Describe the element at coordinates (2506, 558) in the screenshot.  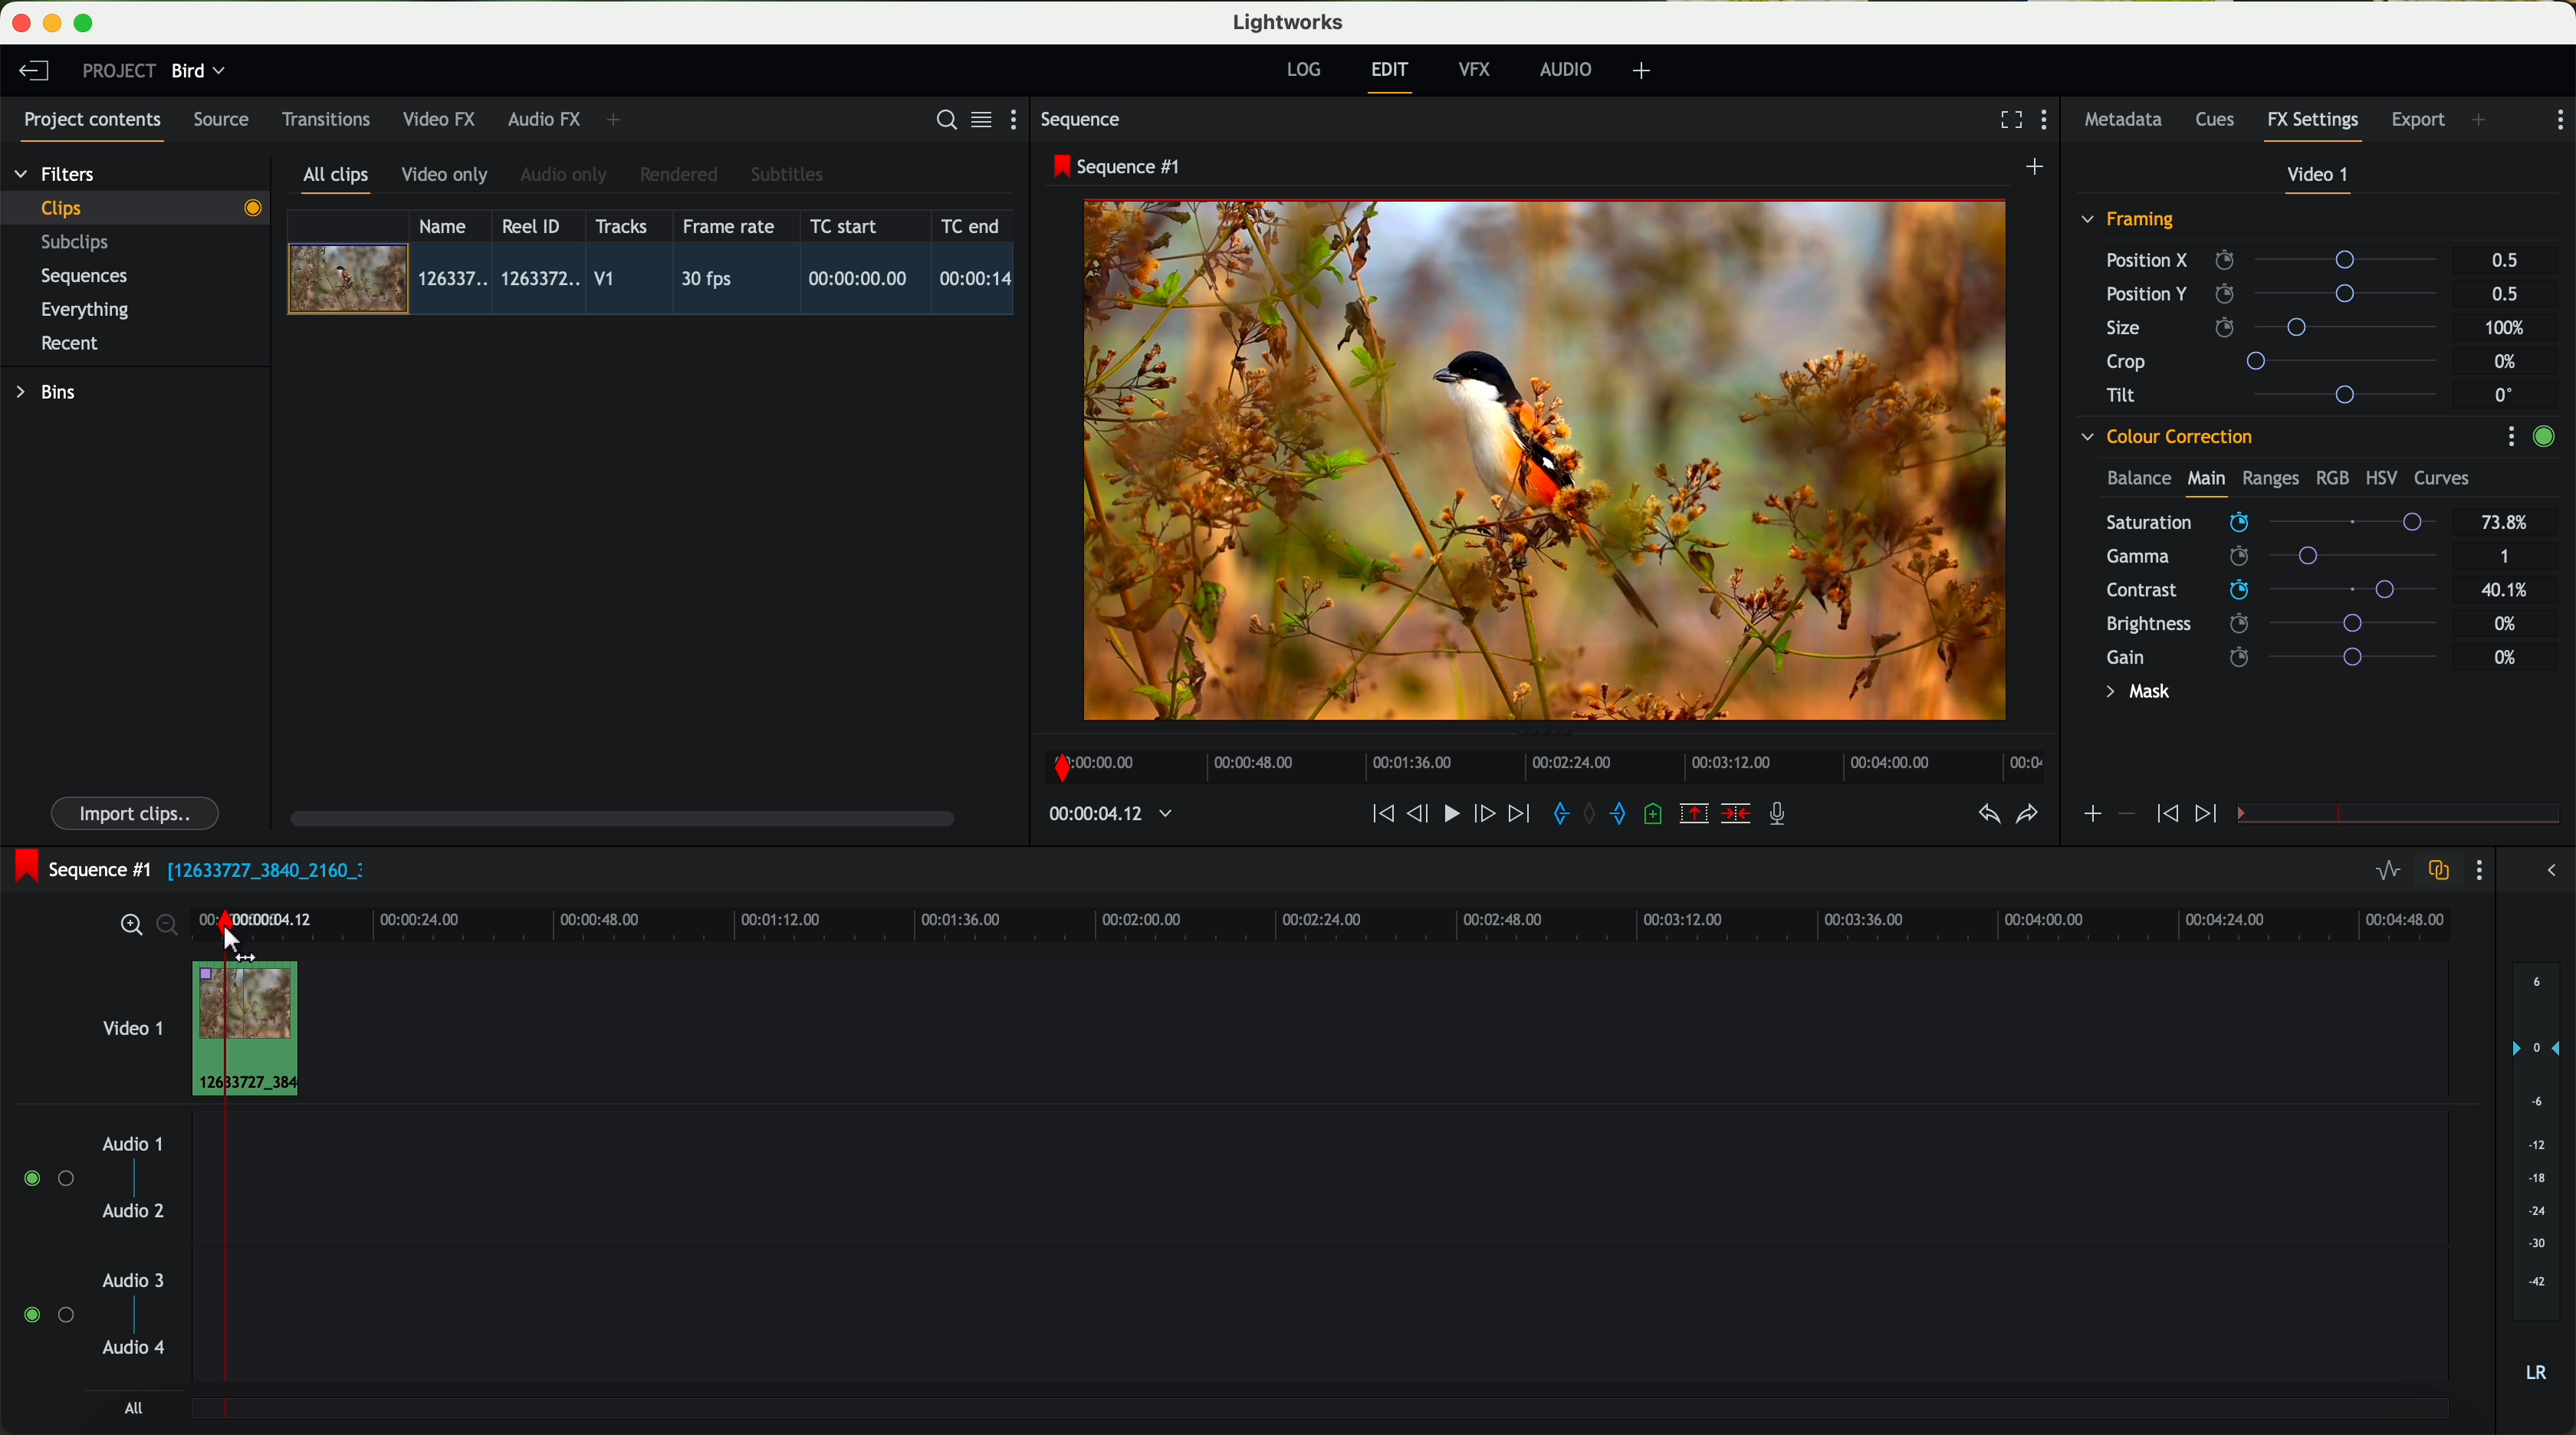
I see `1` at that location.